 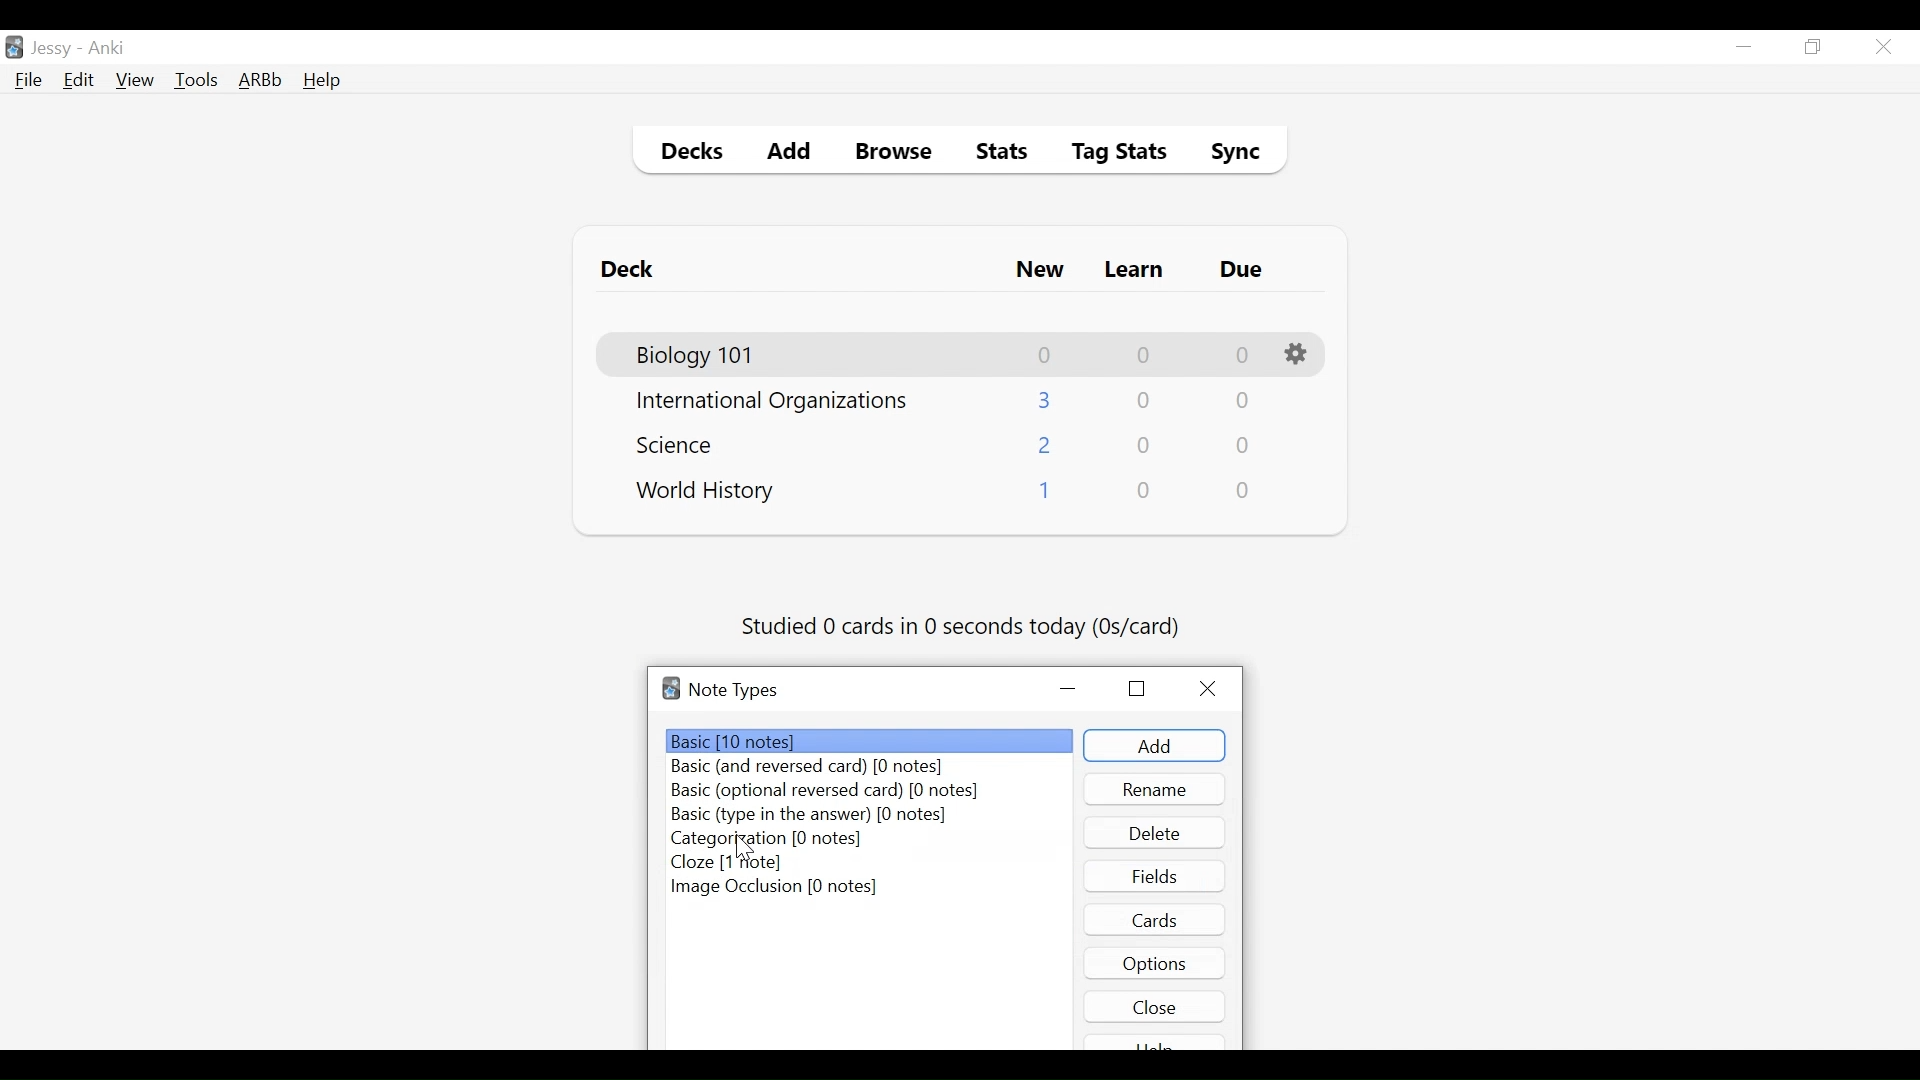 I want to click on Deck Name, so click(x=706, y=492).